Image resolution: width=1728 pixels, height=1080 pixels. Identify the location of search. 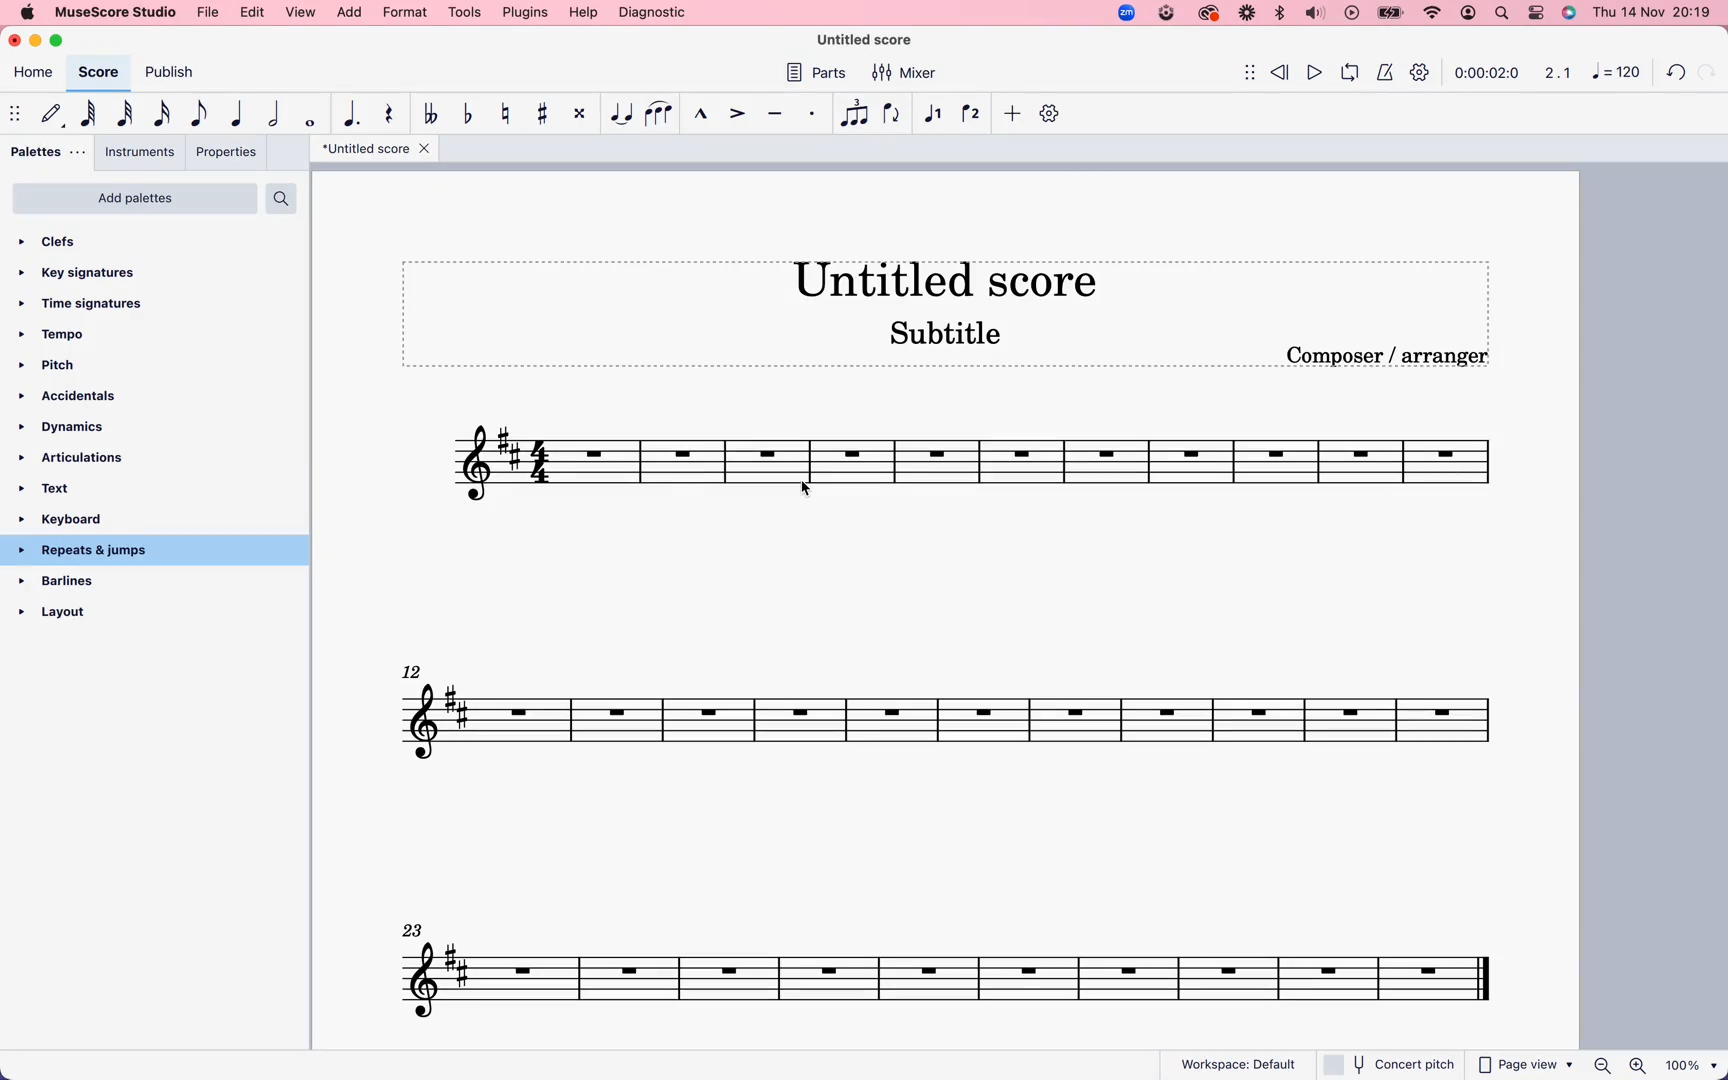
(283, 198).